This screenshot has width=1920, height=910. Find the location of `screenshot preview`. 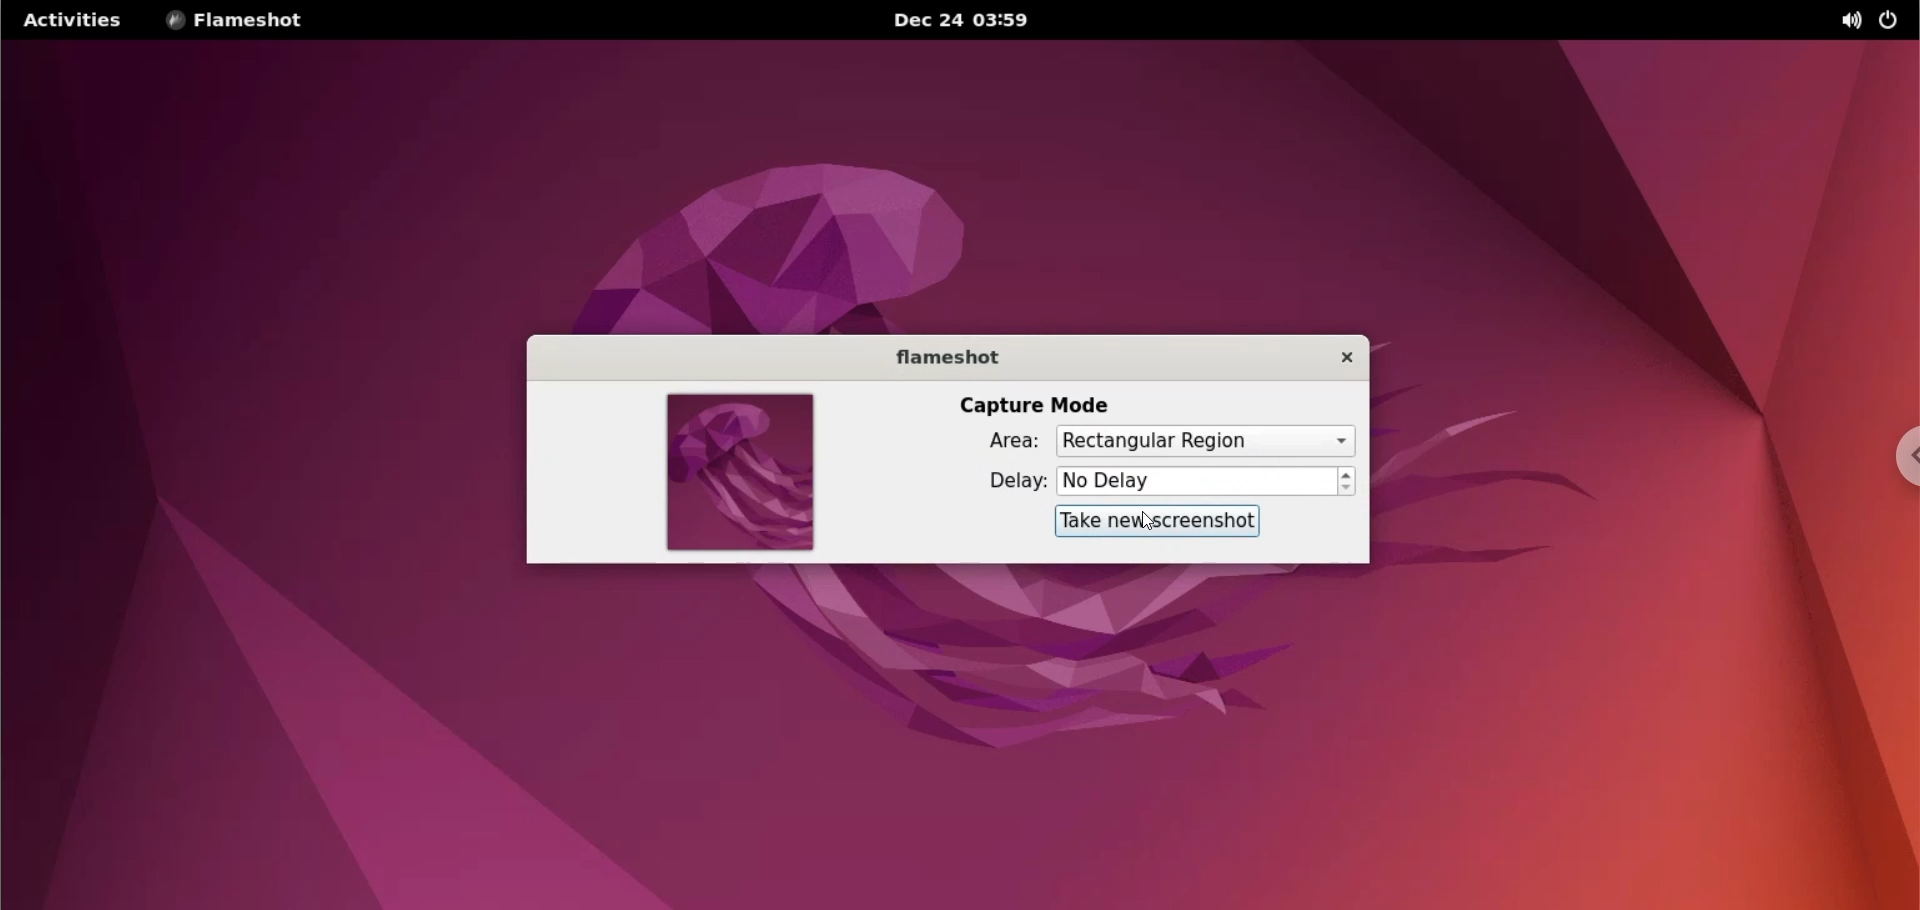

screenshot preview is located at coordinates (739, 474).